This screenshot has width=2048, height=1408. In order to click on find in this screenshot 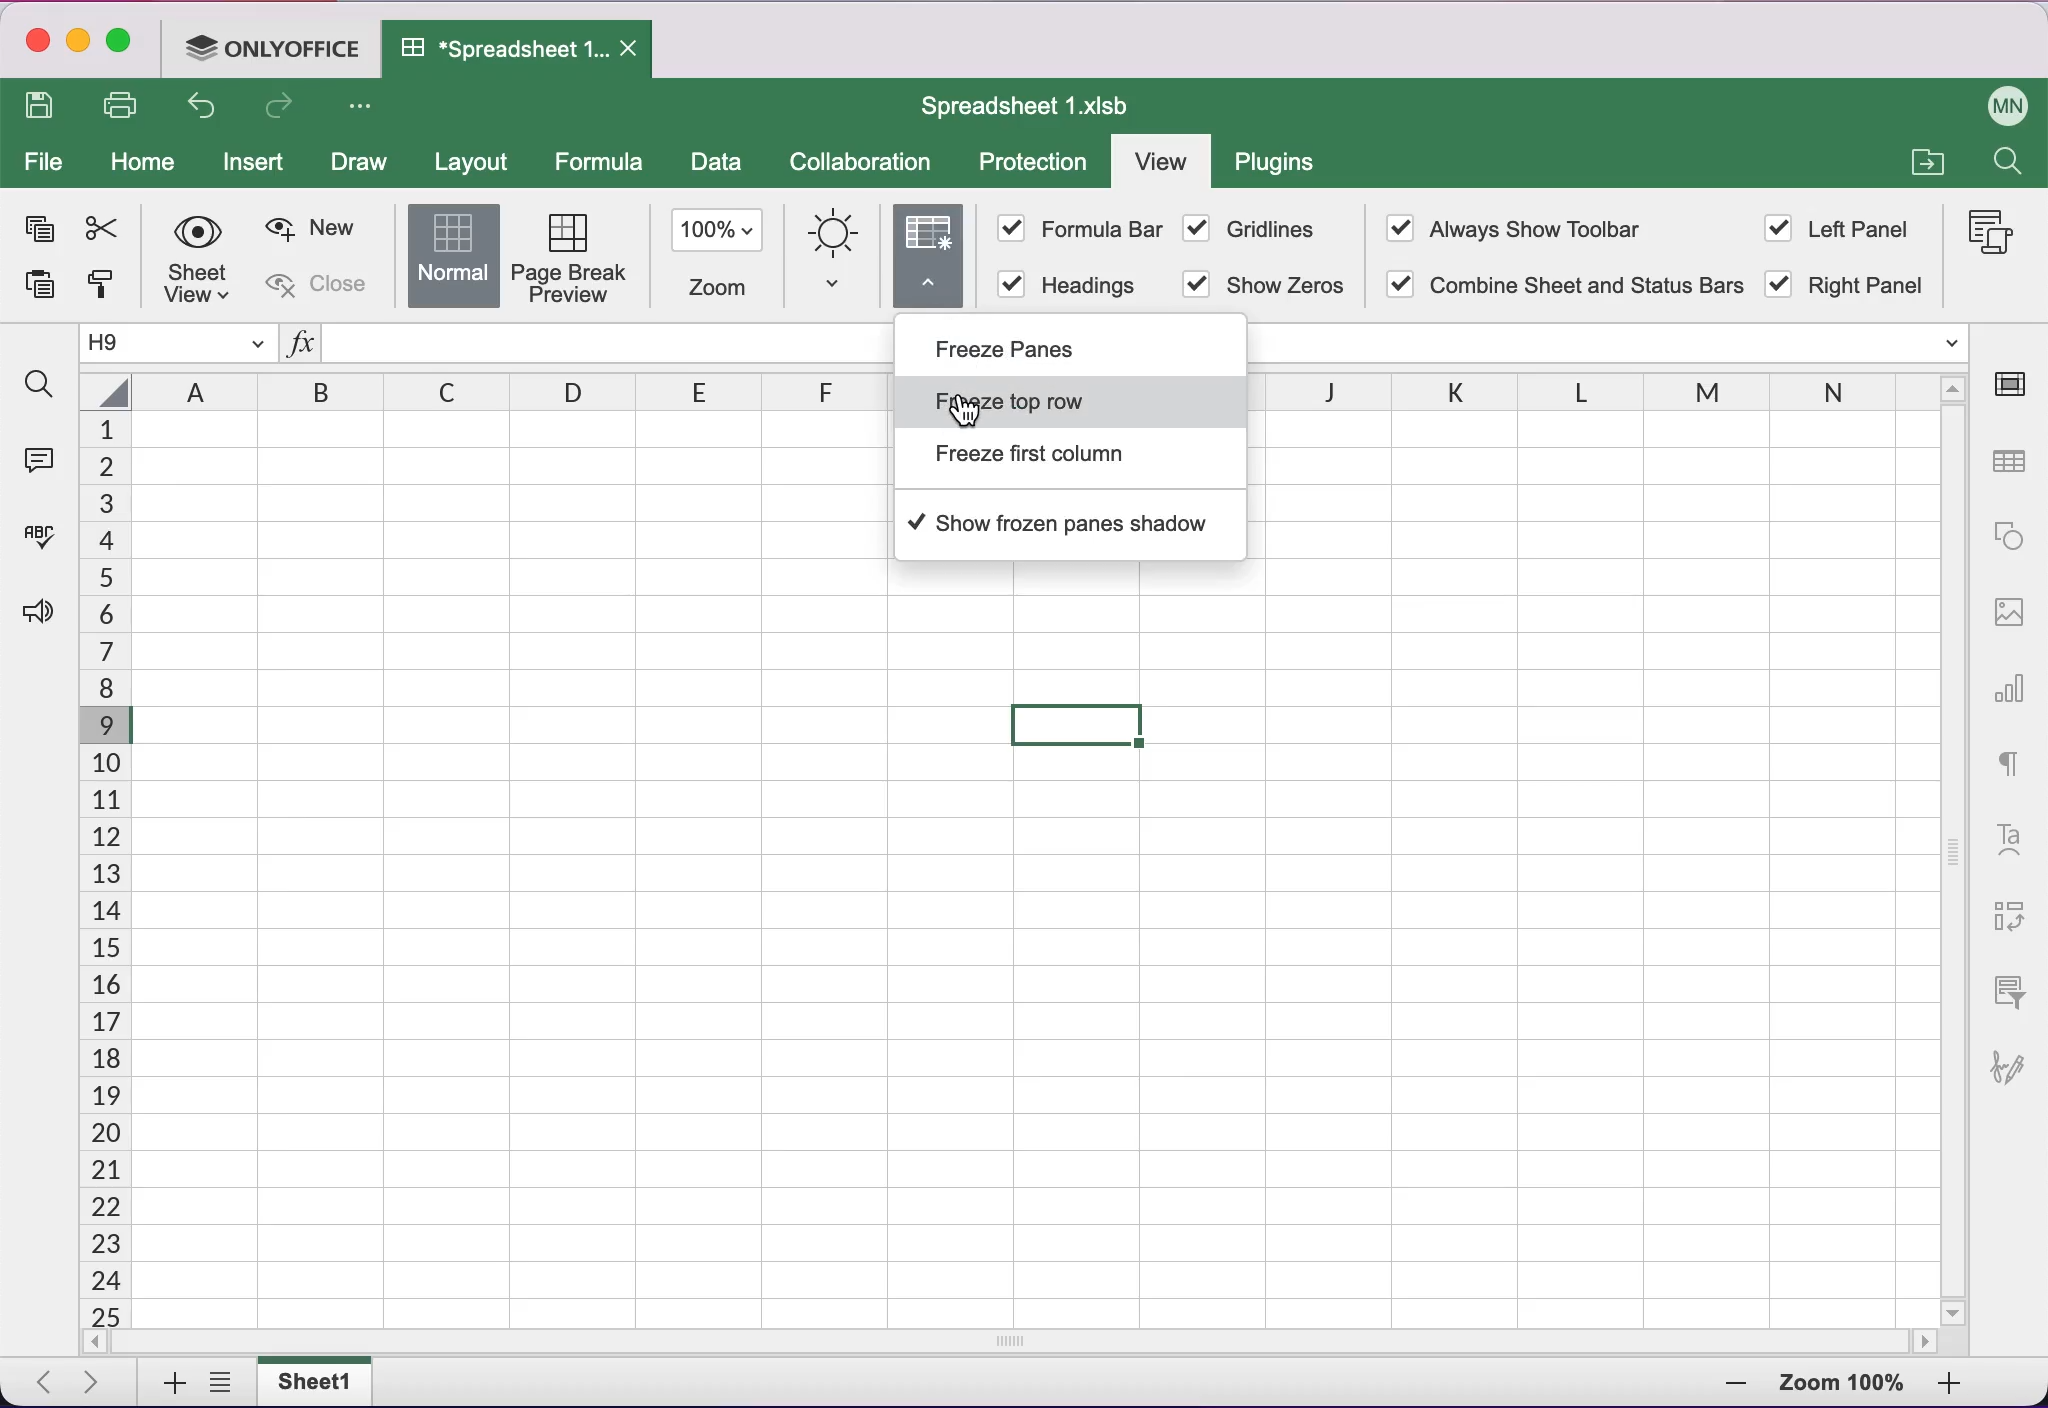, I will do `click(40, 386)`.